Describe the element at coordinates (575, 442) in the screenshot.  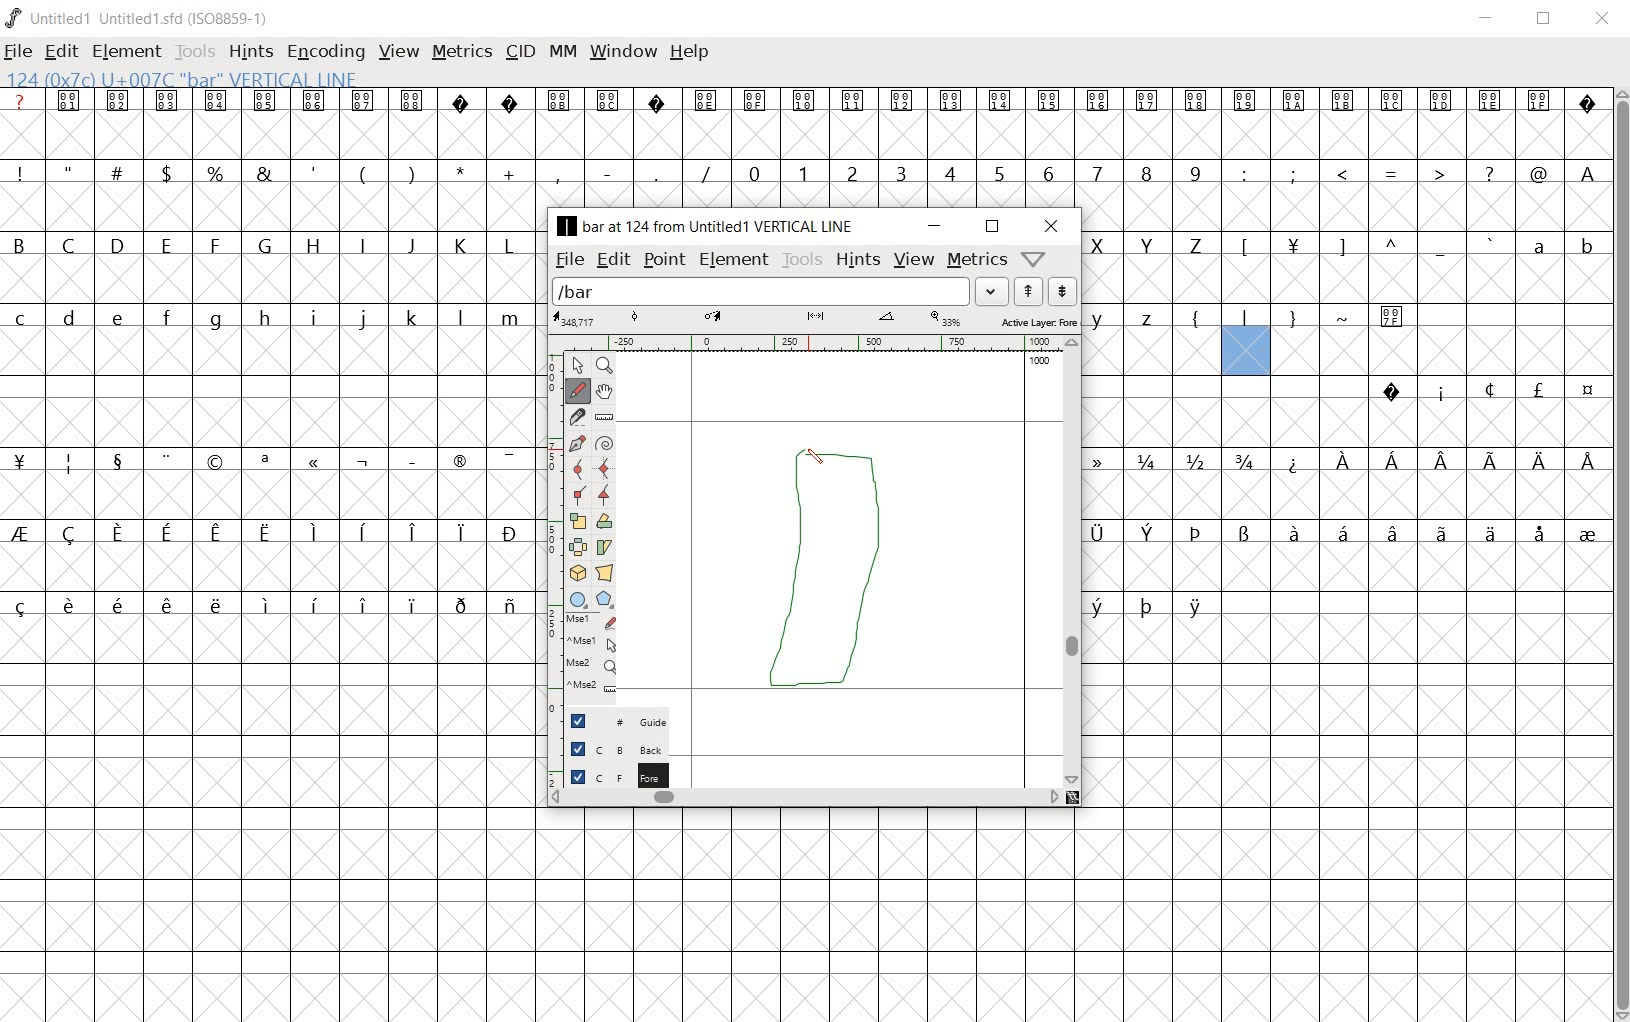
I see `add a point, then drag out its control points` at that location.